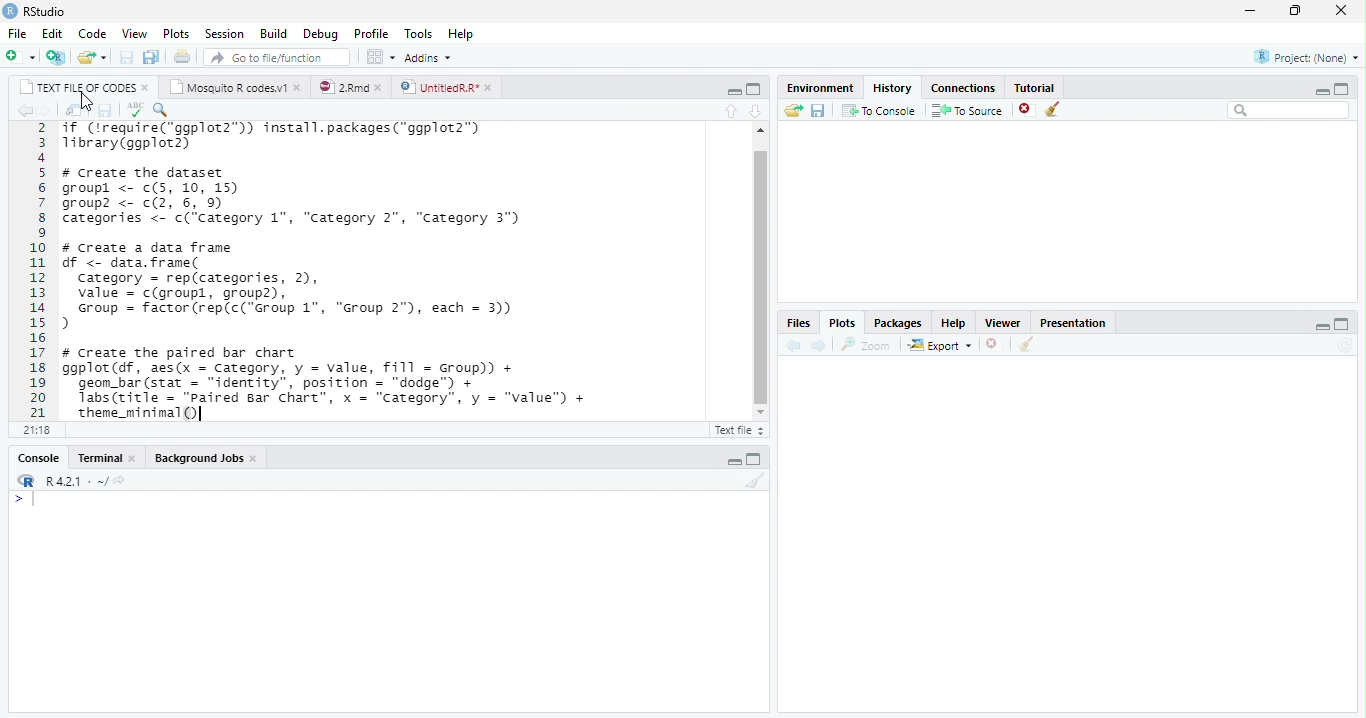  Describe the element at coordinates (761, 277) in the screenshot. I see `scroll bar` at that location.